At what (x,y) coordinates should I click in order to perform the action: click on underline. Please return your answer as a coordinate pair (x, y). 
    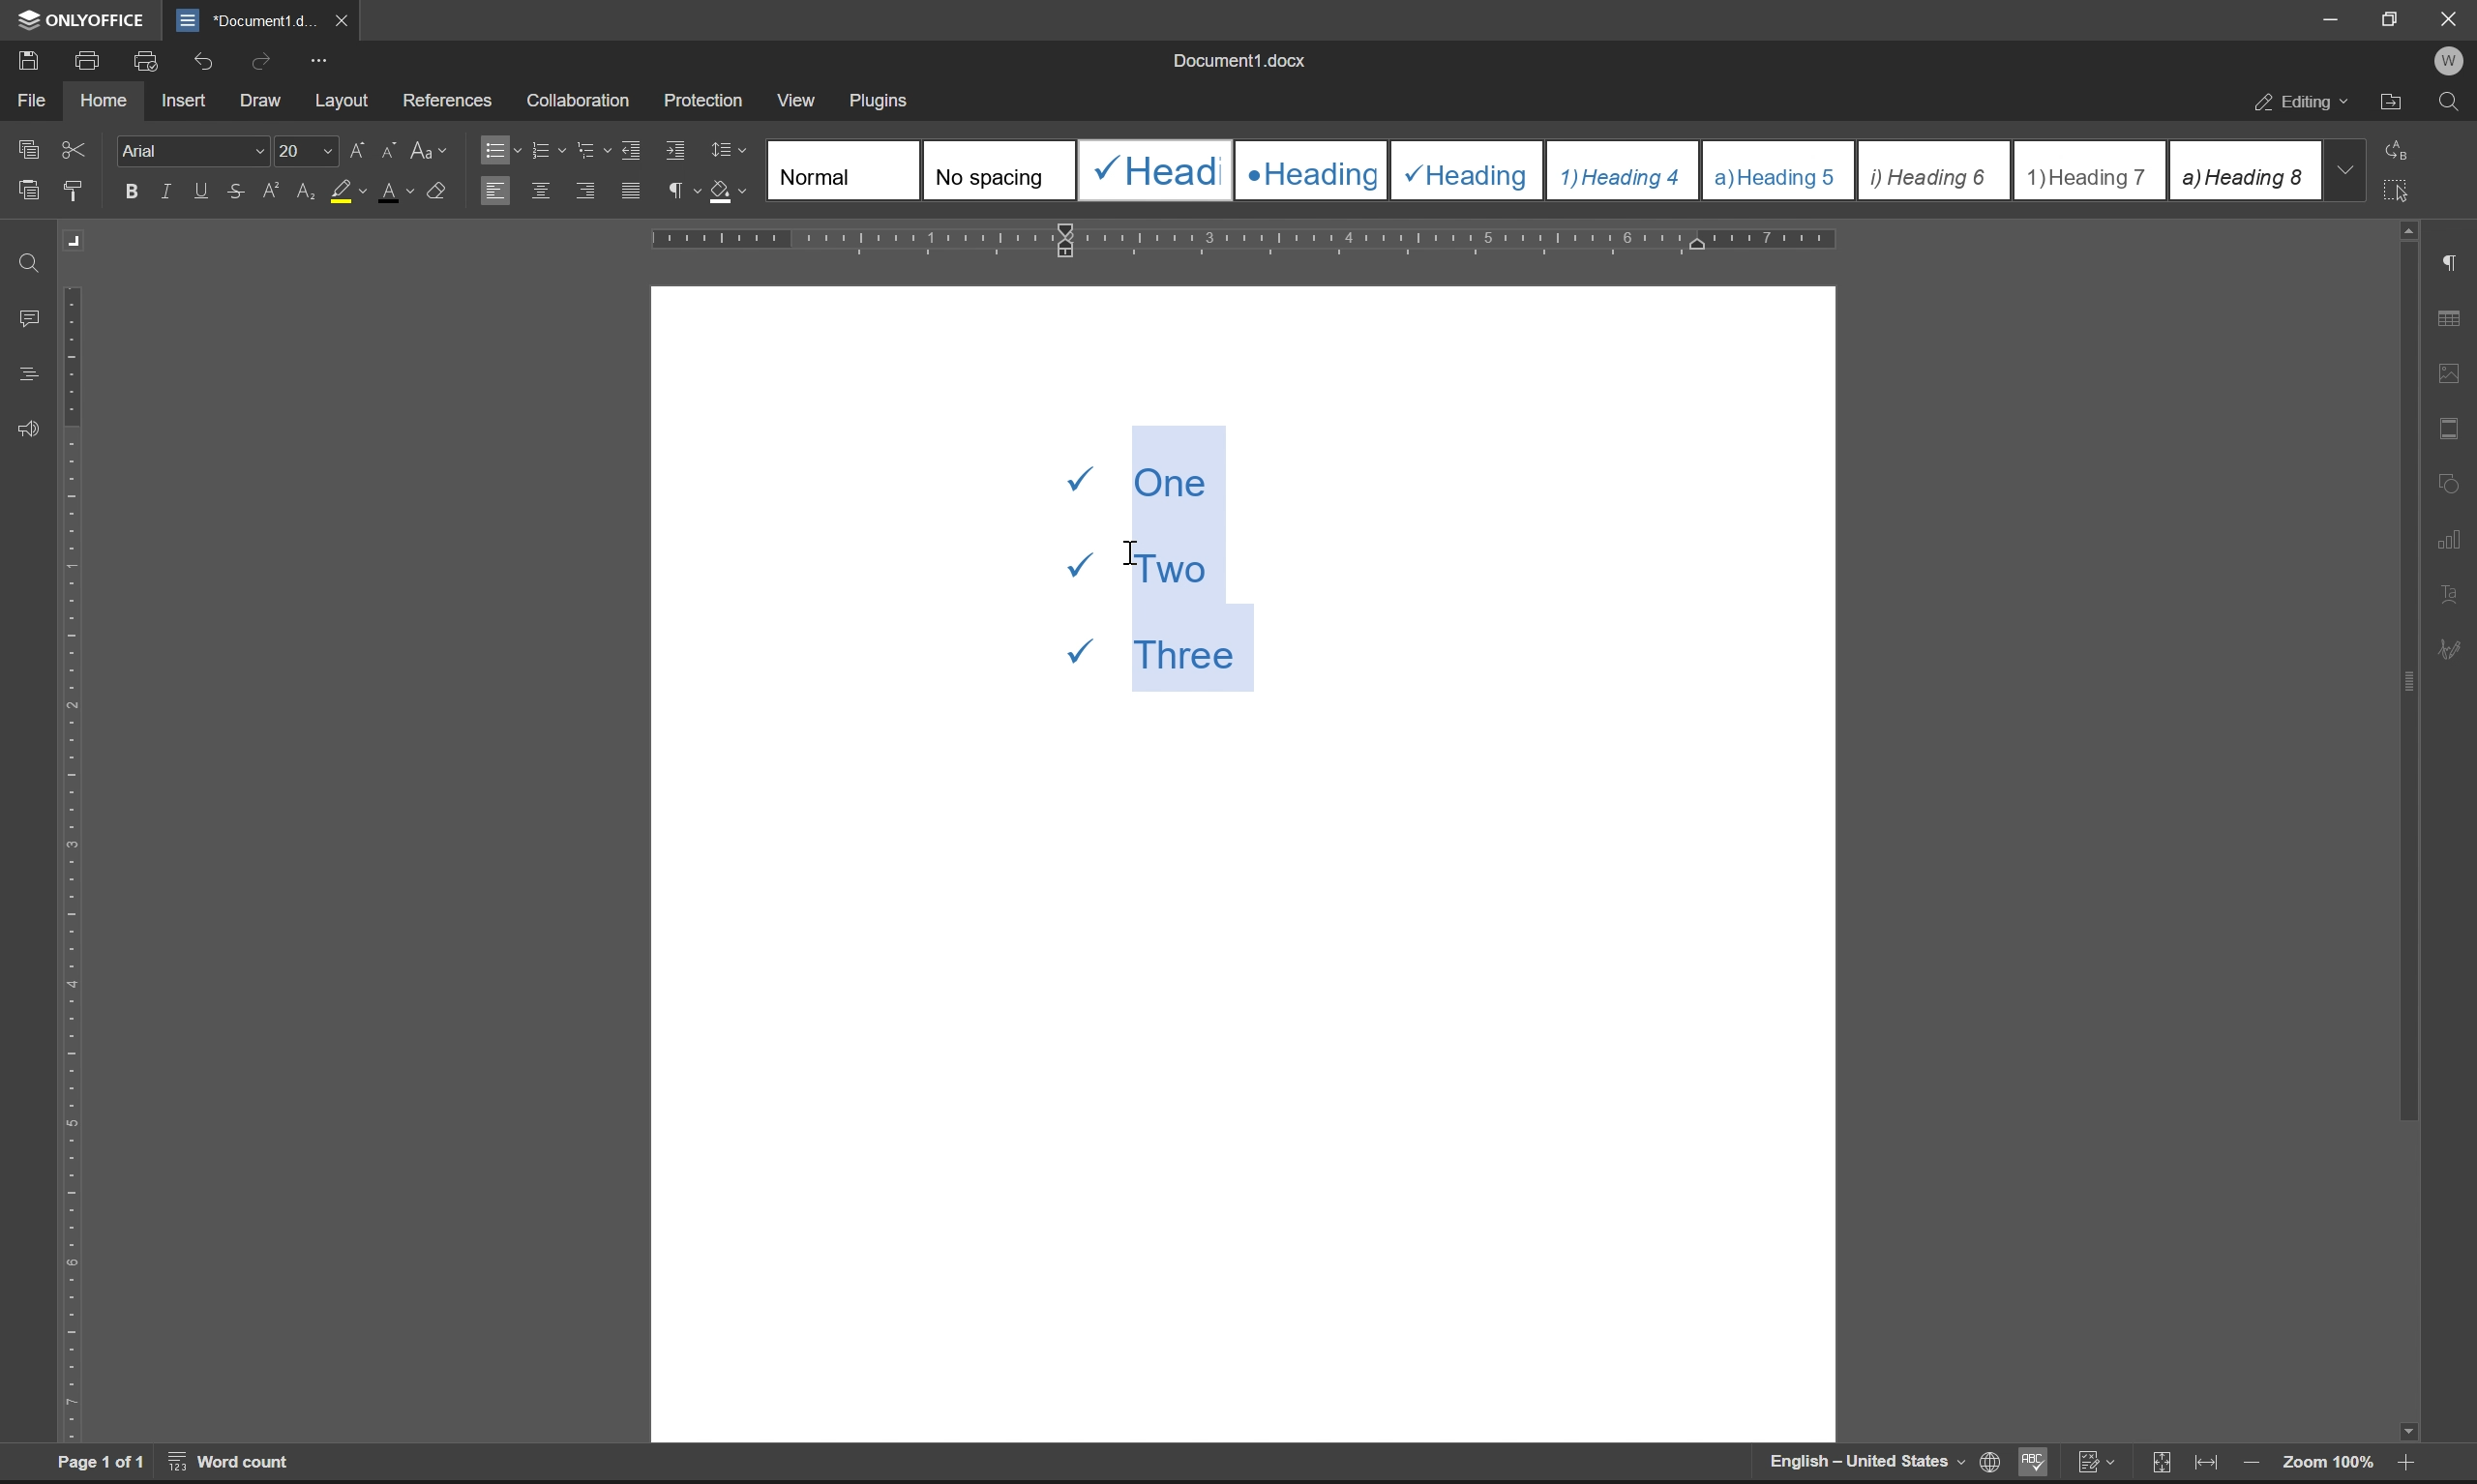
    Looking at the image, I should click on (203, 191).